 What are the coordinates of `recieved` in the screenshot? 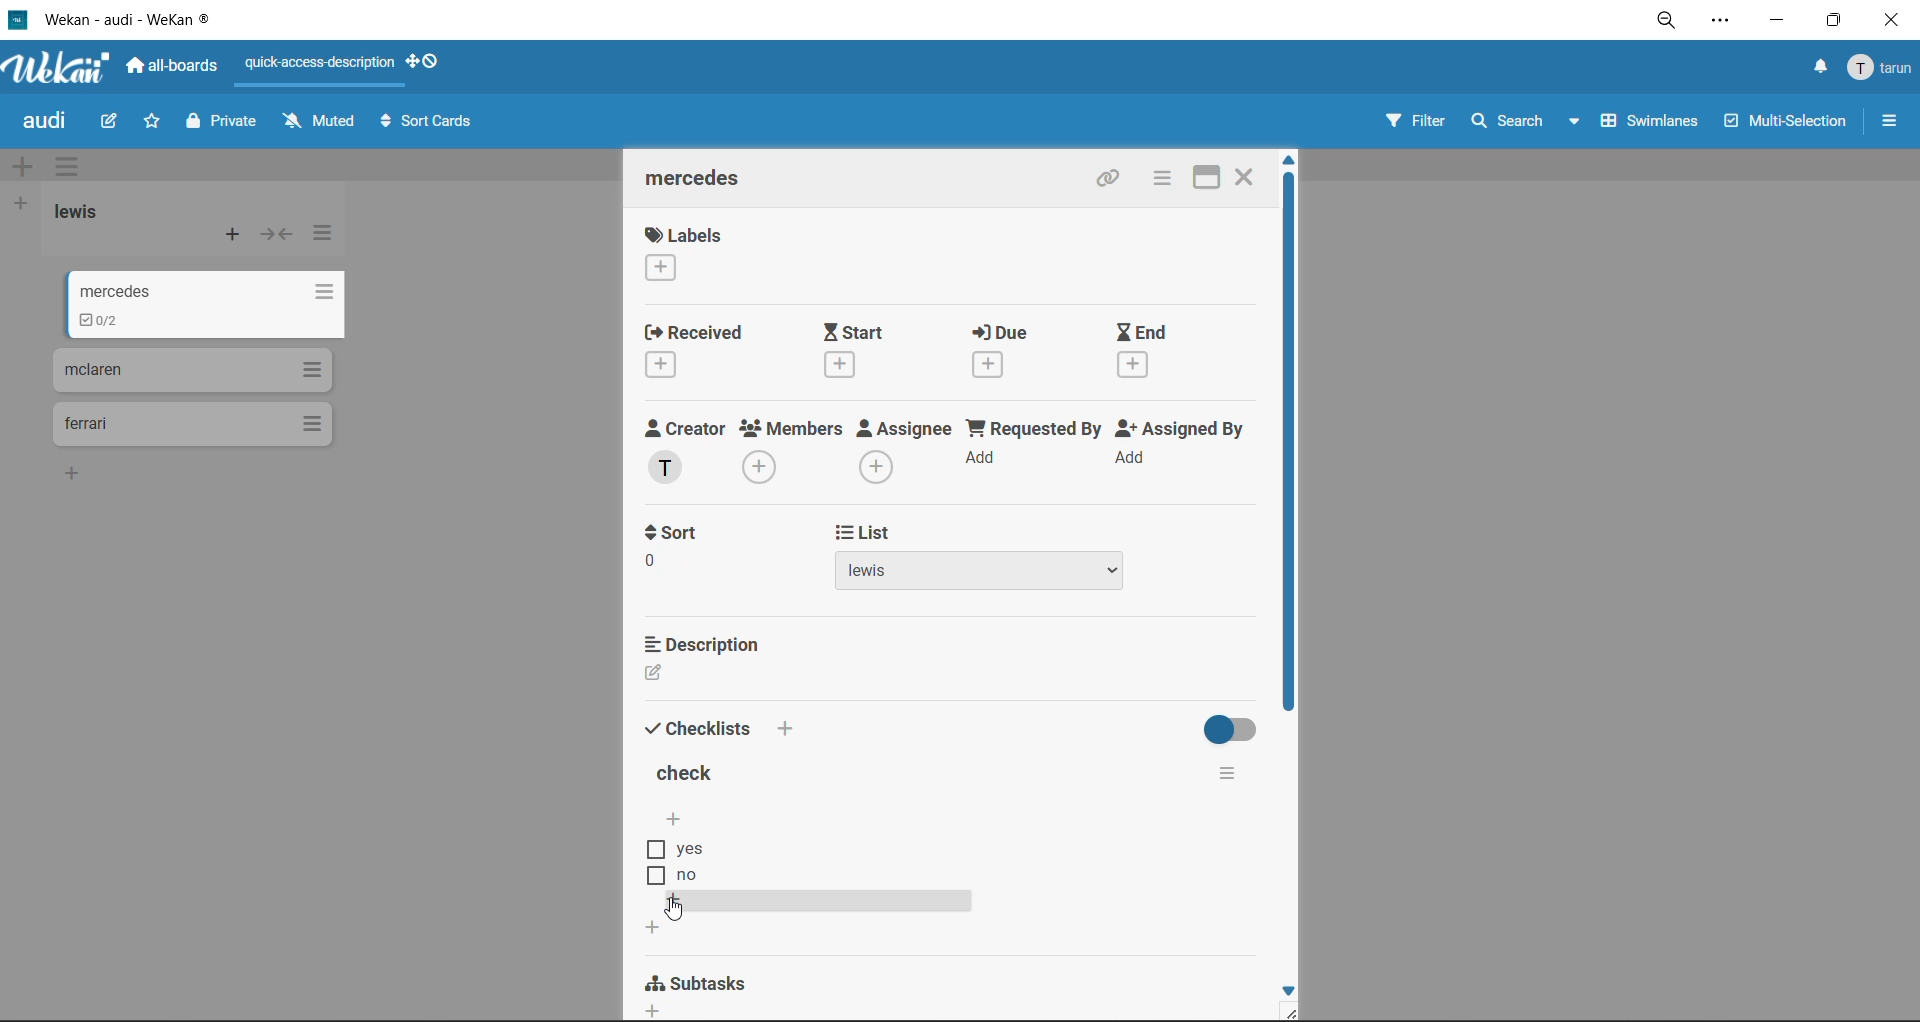 It's located at (694, 331).